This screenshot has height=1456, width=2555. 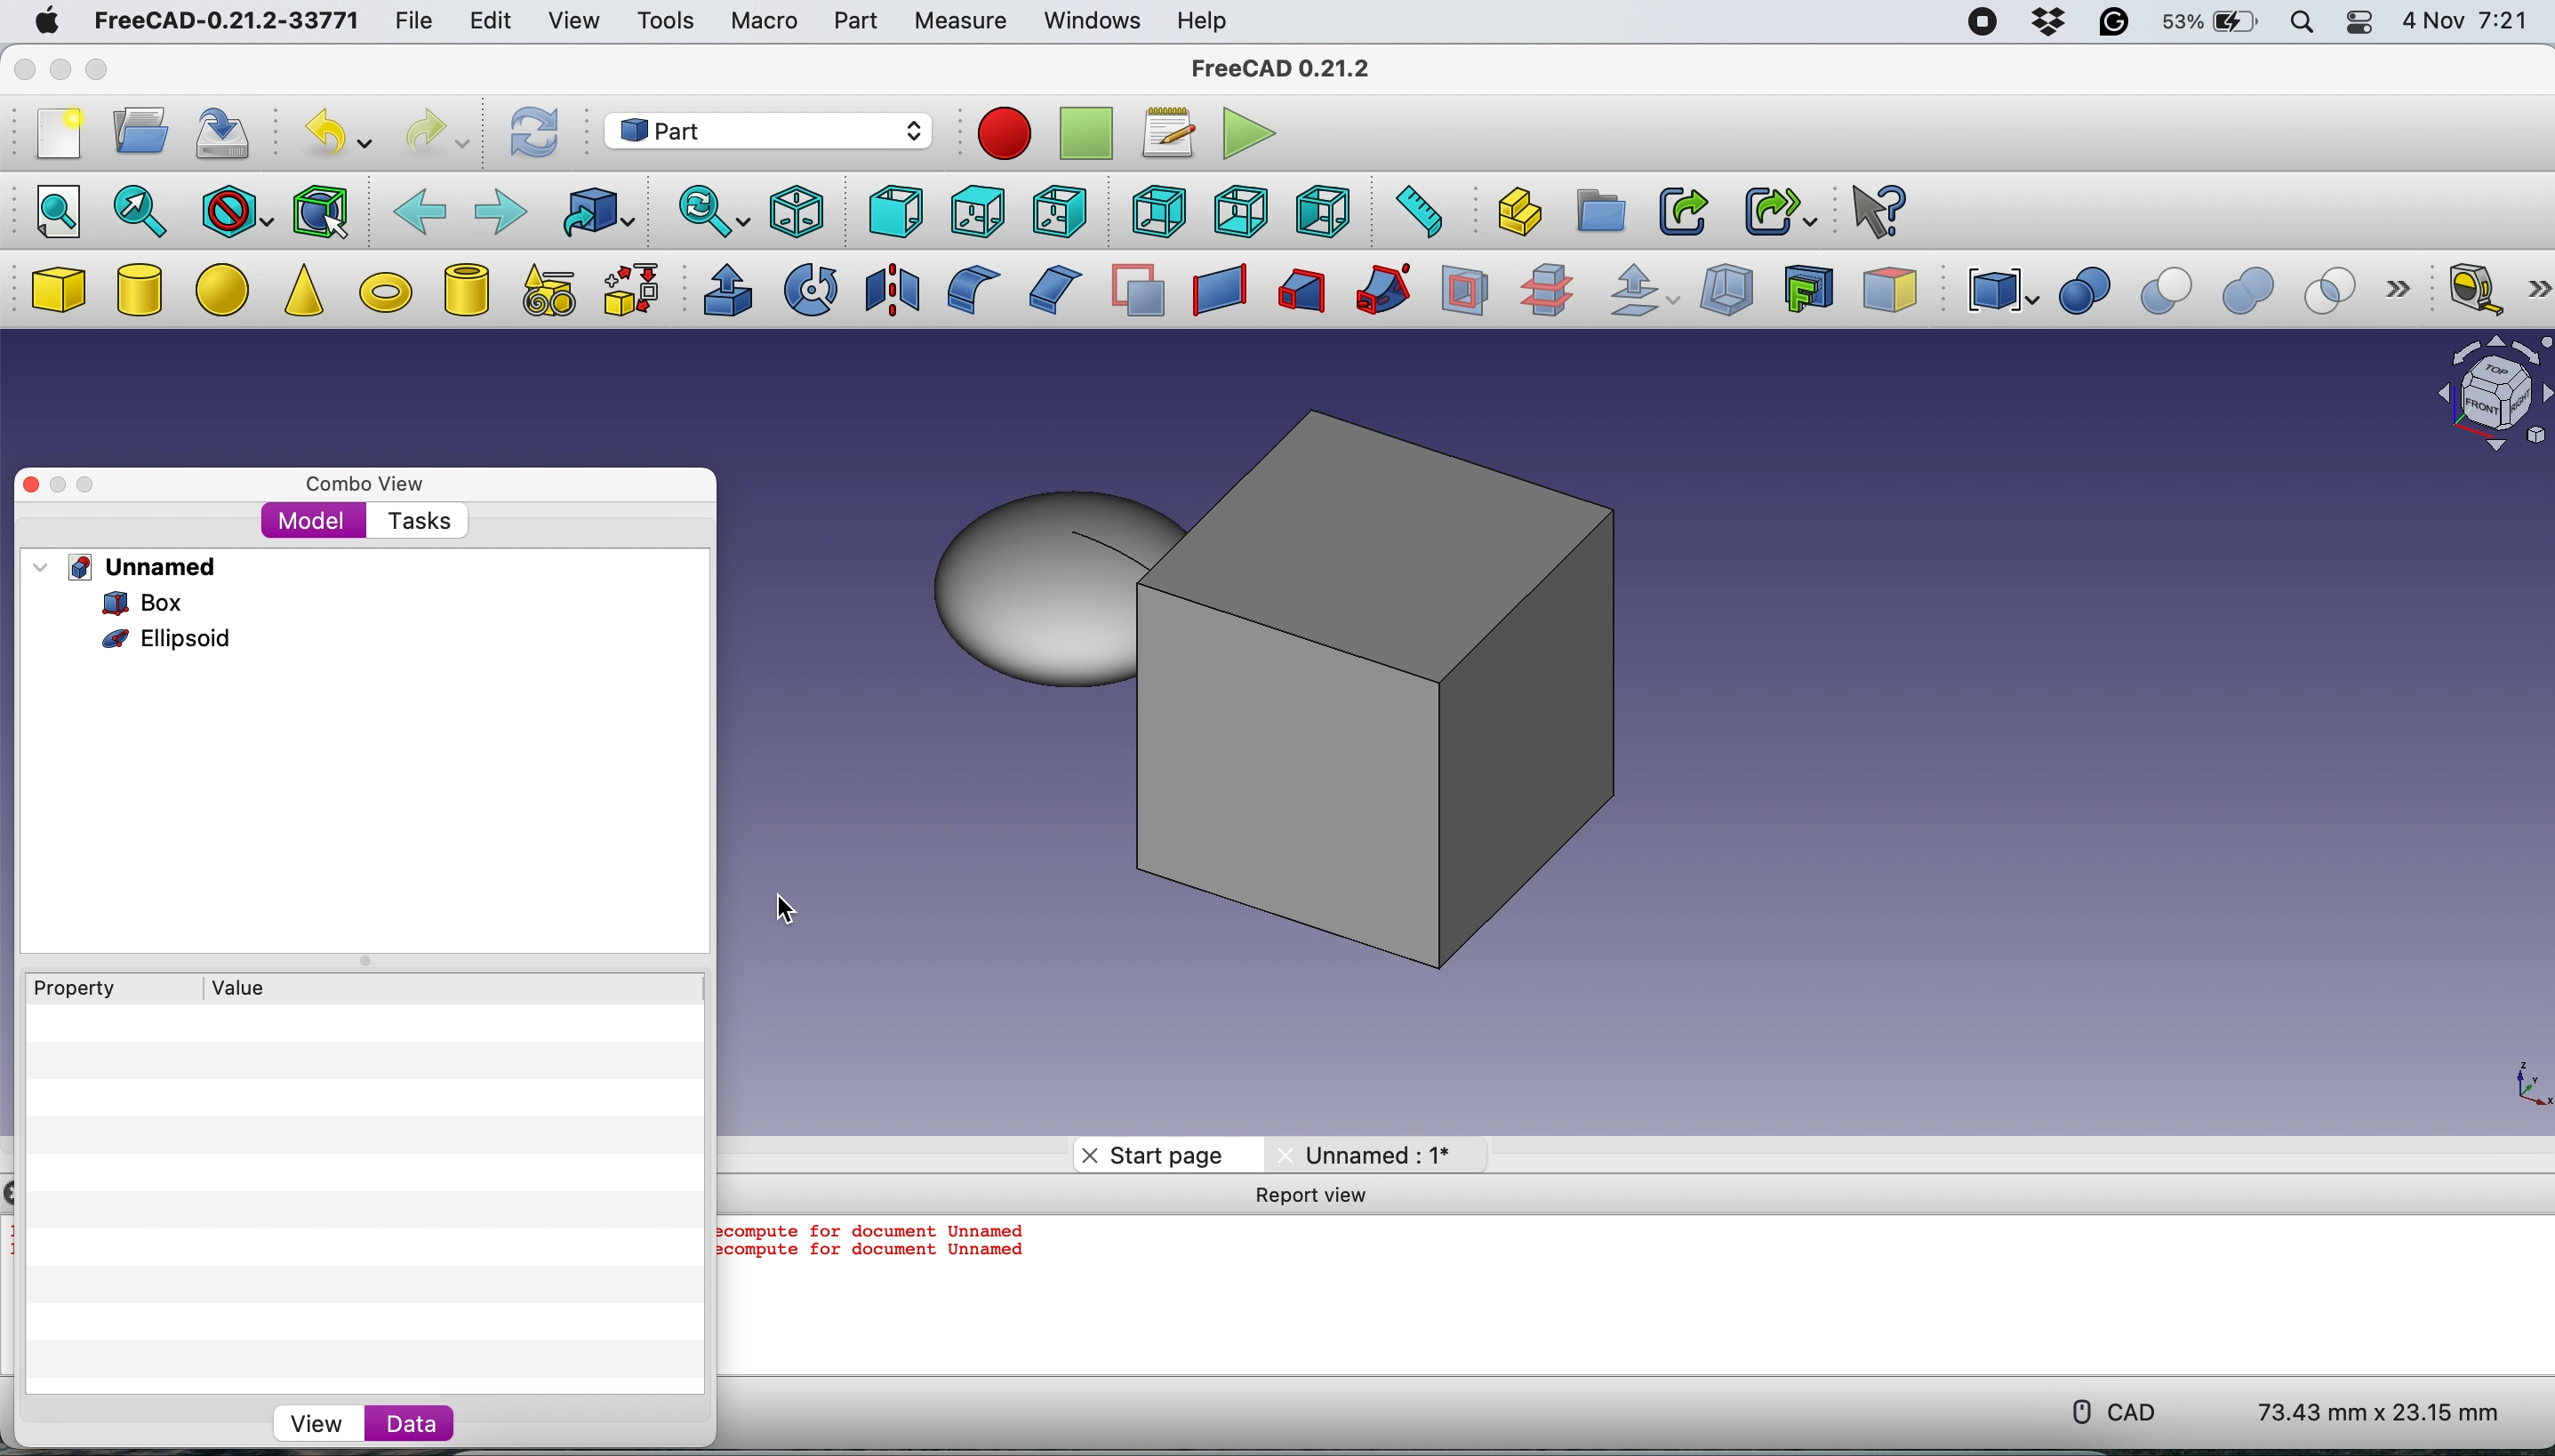 What do you see at coordinates (1809, 287) in the screenshot?
I see `create projection on surface` at bounding box center [1809, 287].